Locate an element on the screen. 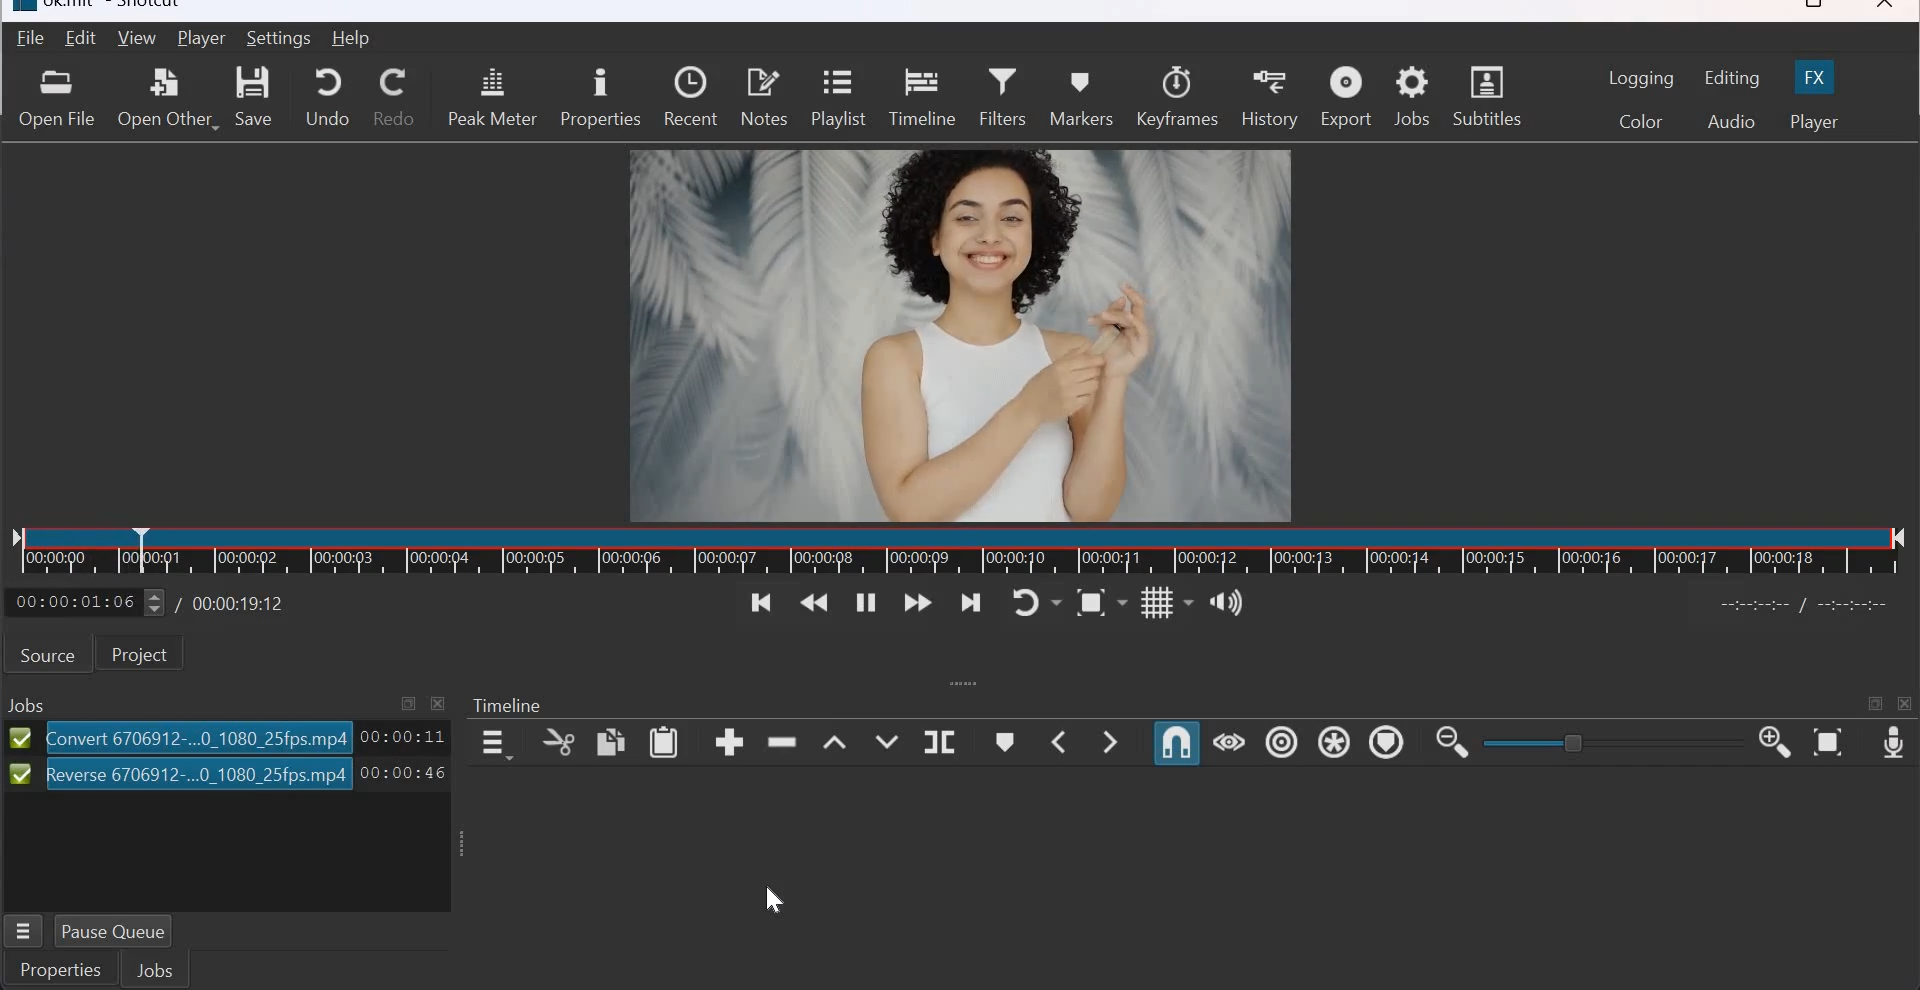  timeline menu  is located at coordinates (494, 743).